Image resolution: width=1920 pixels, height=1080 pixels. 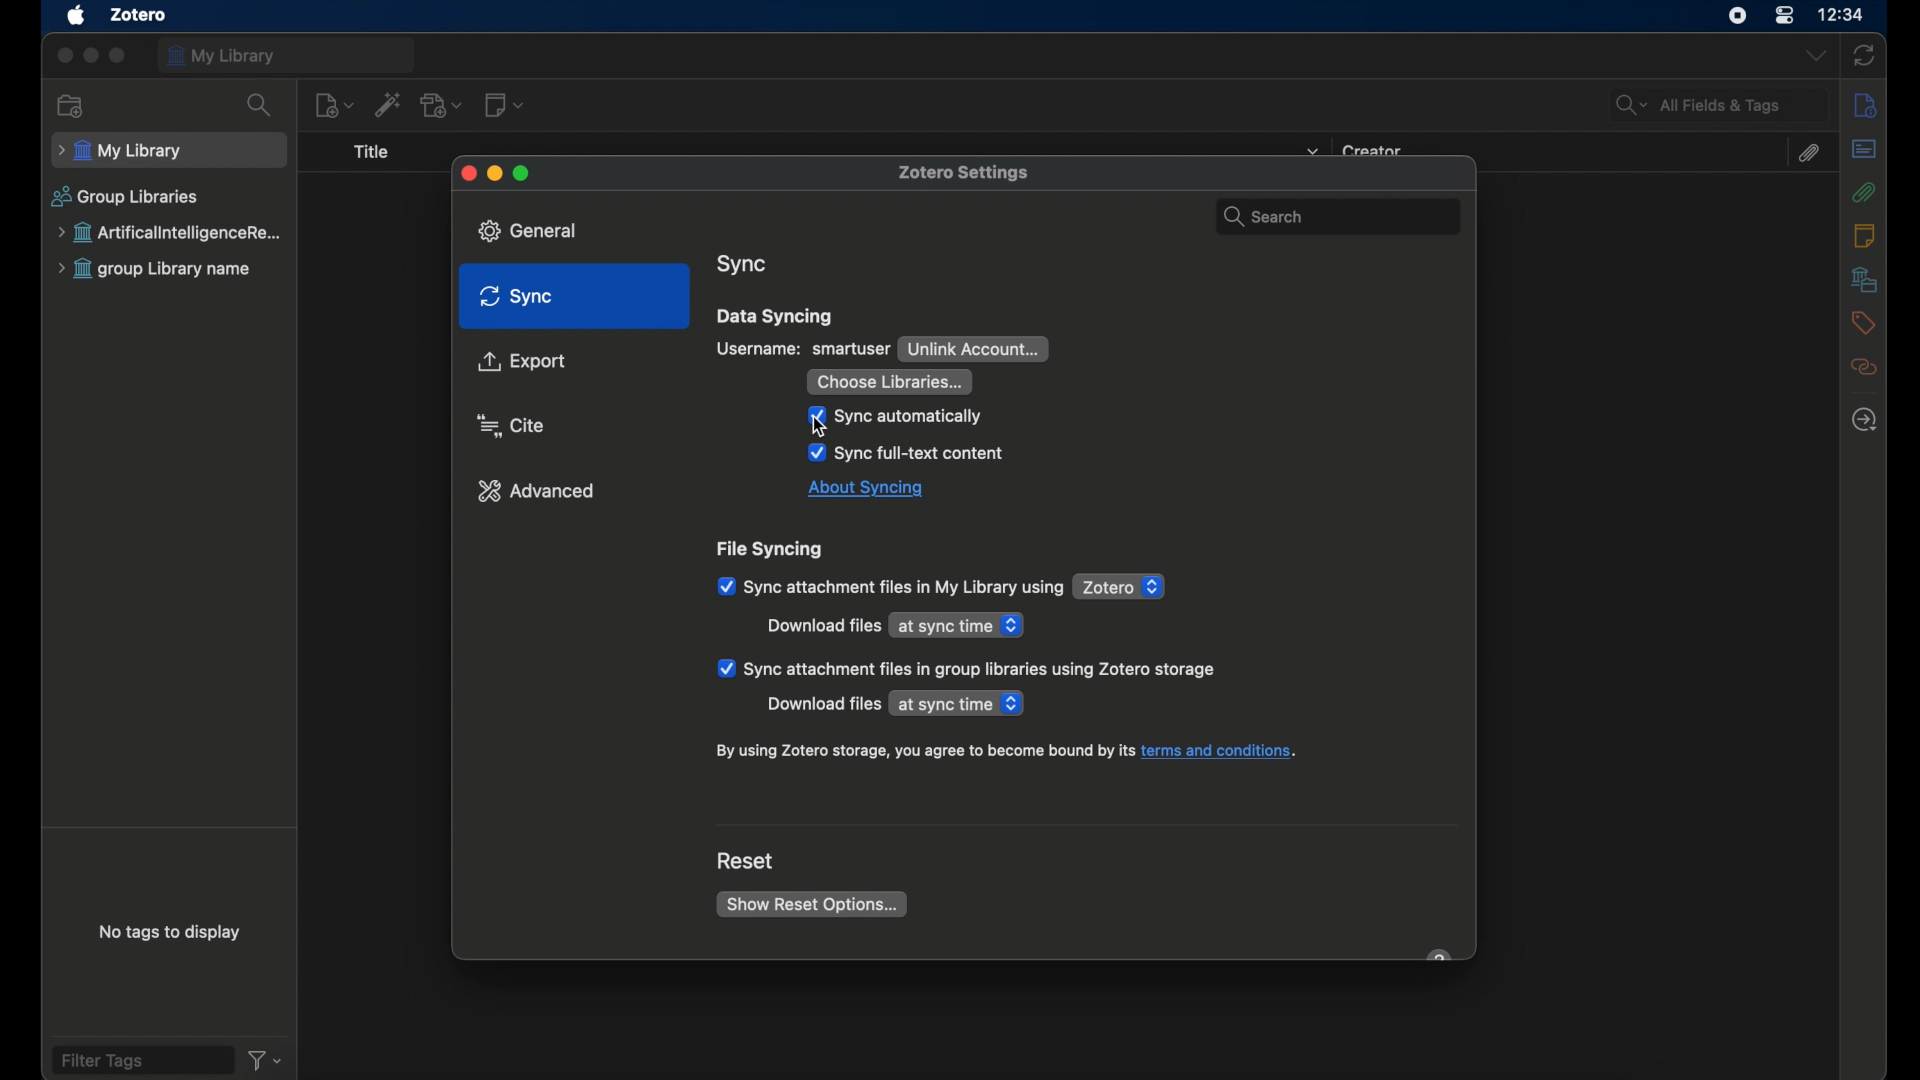 What do you see at coordinates (1862, 280) in the screenshot?
I see `libraries and collections` at bounding box center [1862, 280].